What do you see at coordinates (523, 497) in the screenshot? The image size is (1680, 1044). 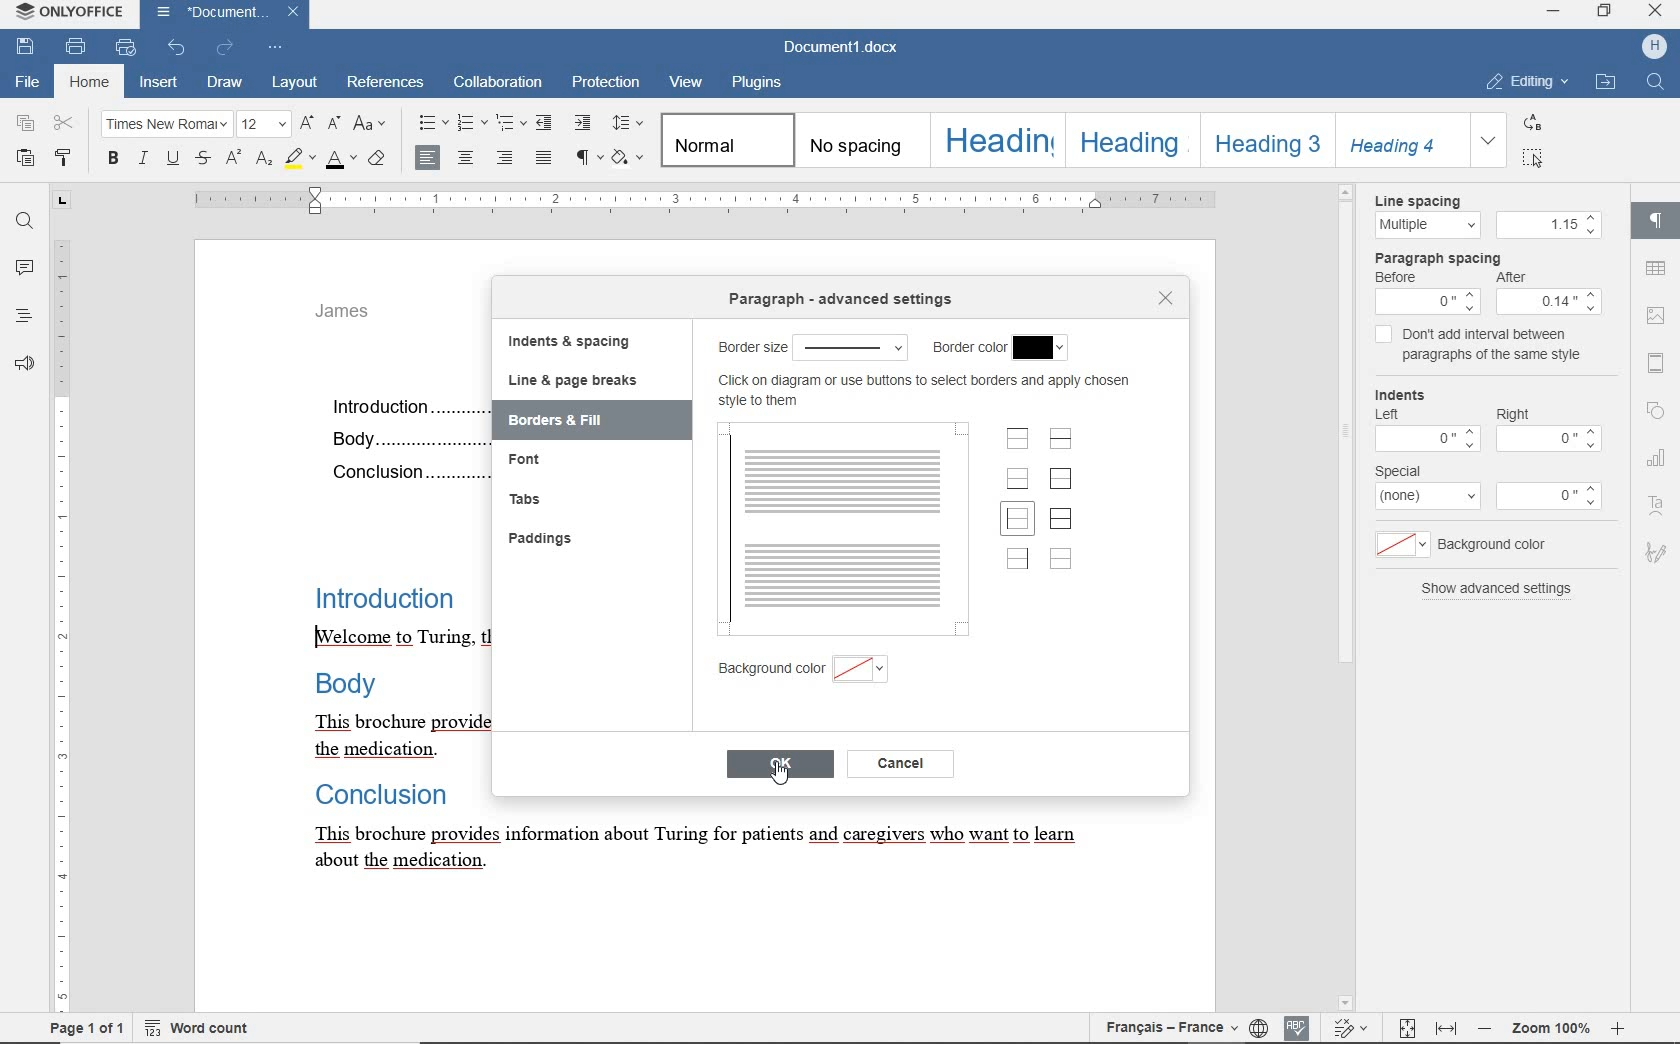 I see `tabs` at bounding box center [523, 497].